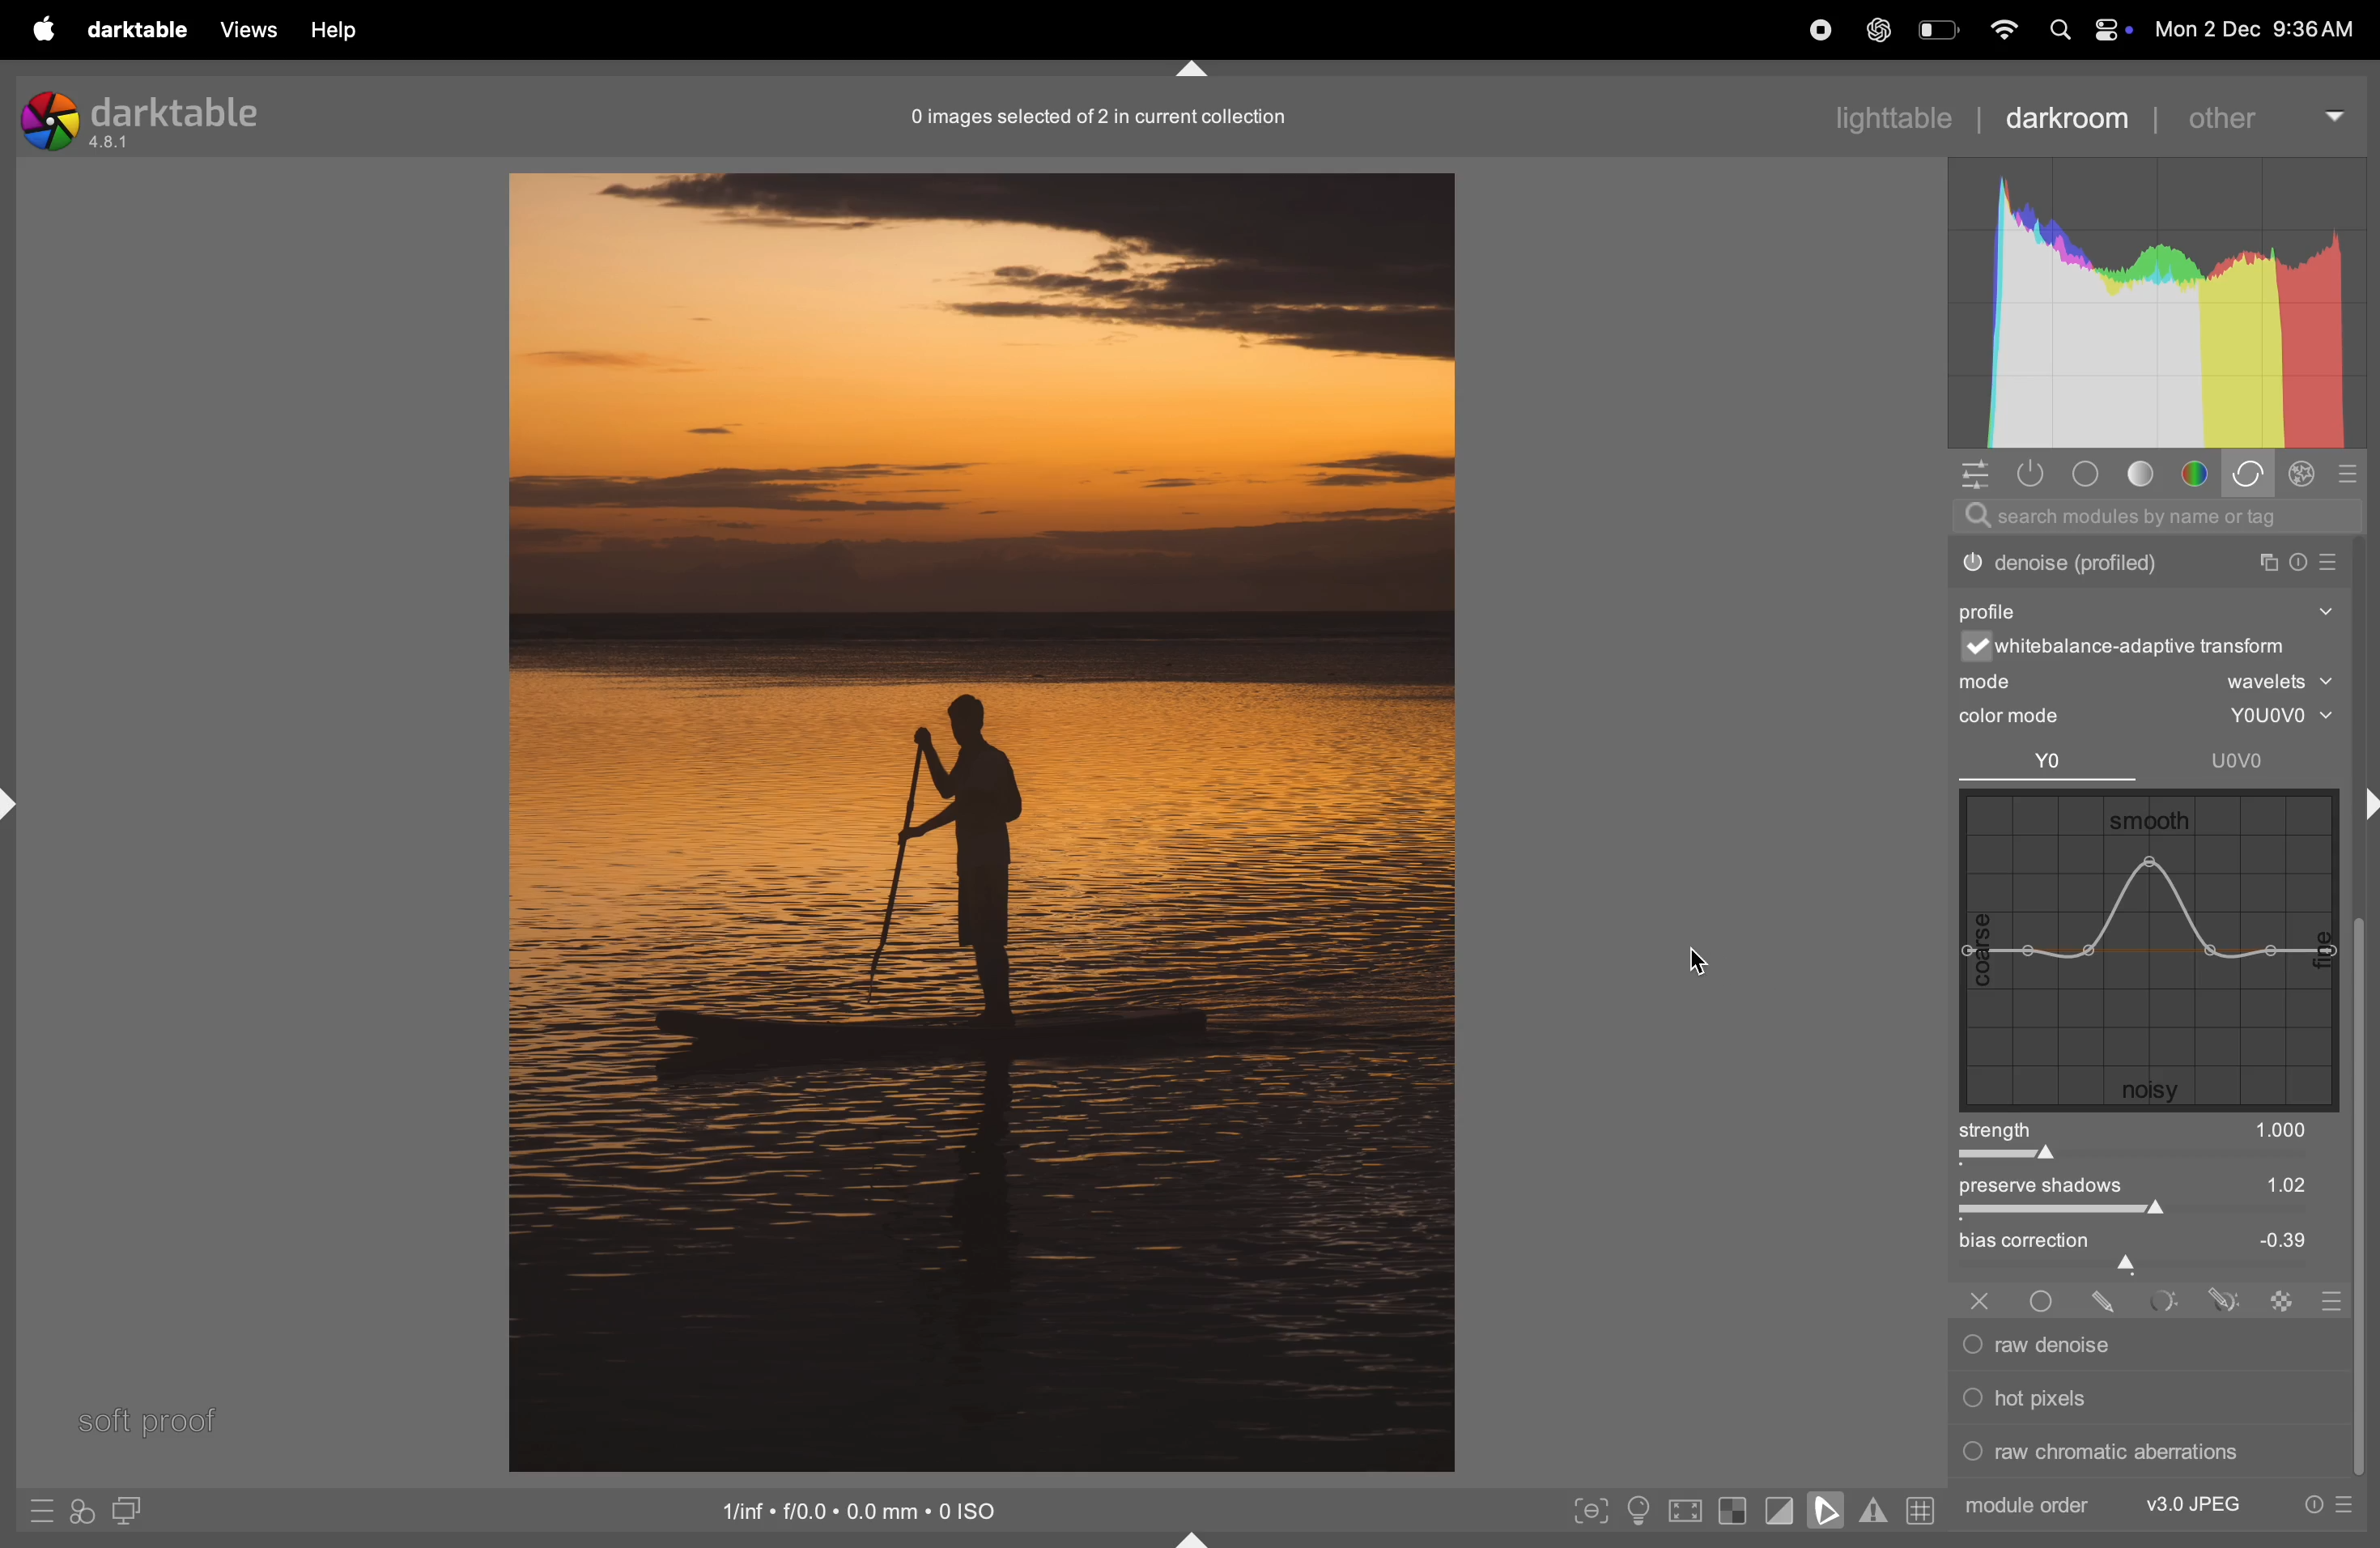  Describe the element at coordinates (44, 1516) in the screenshot. I see `sign` at that location.